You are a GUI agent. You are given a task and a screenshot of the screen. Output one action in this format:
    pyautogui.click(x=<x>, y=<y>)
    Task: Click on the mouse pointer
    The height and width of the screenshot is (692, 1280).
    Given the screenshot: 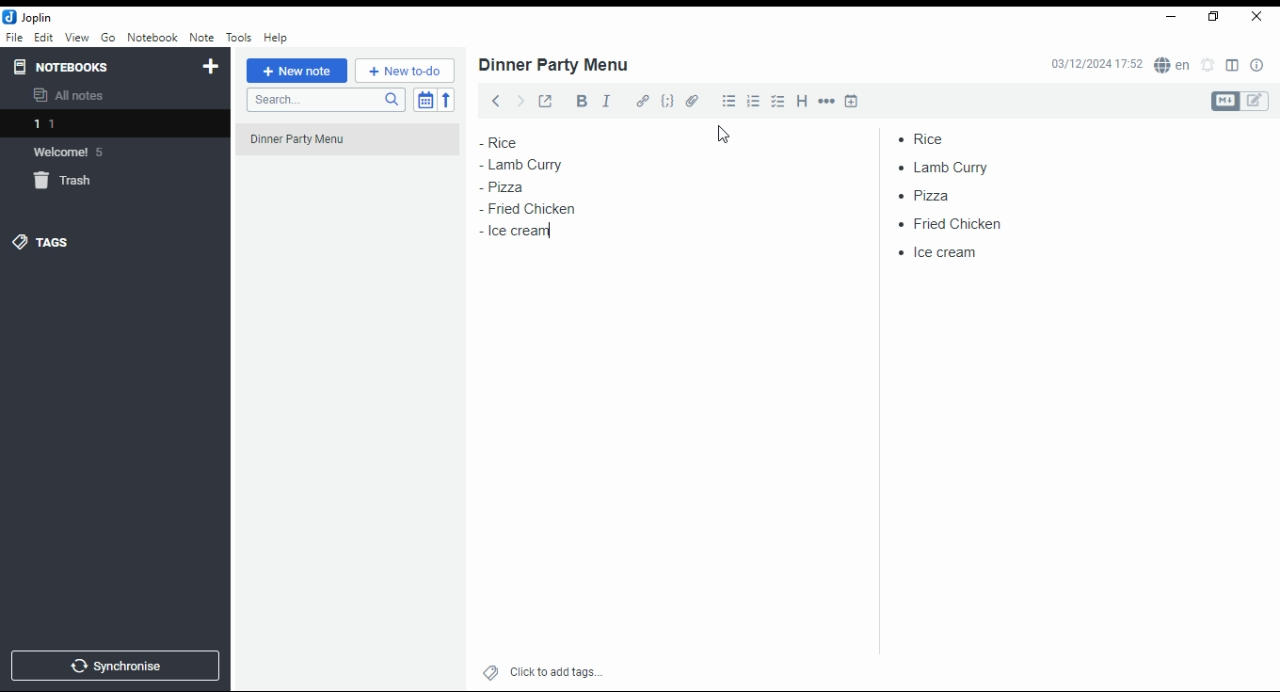 What is the action you would take?
    pyautogui.click(x=726, y=136)
    